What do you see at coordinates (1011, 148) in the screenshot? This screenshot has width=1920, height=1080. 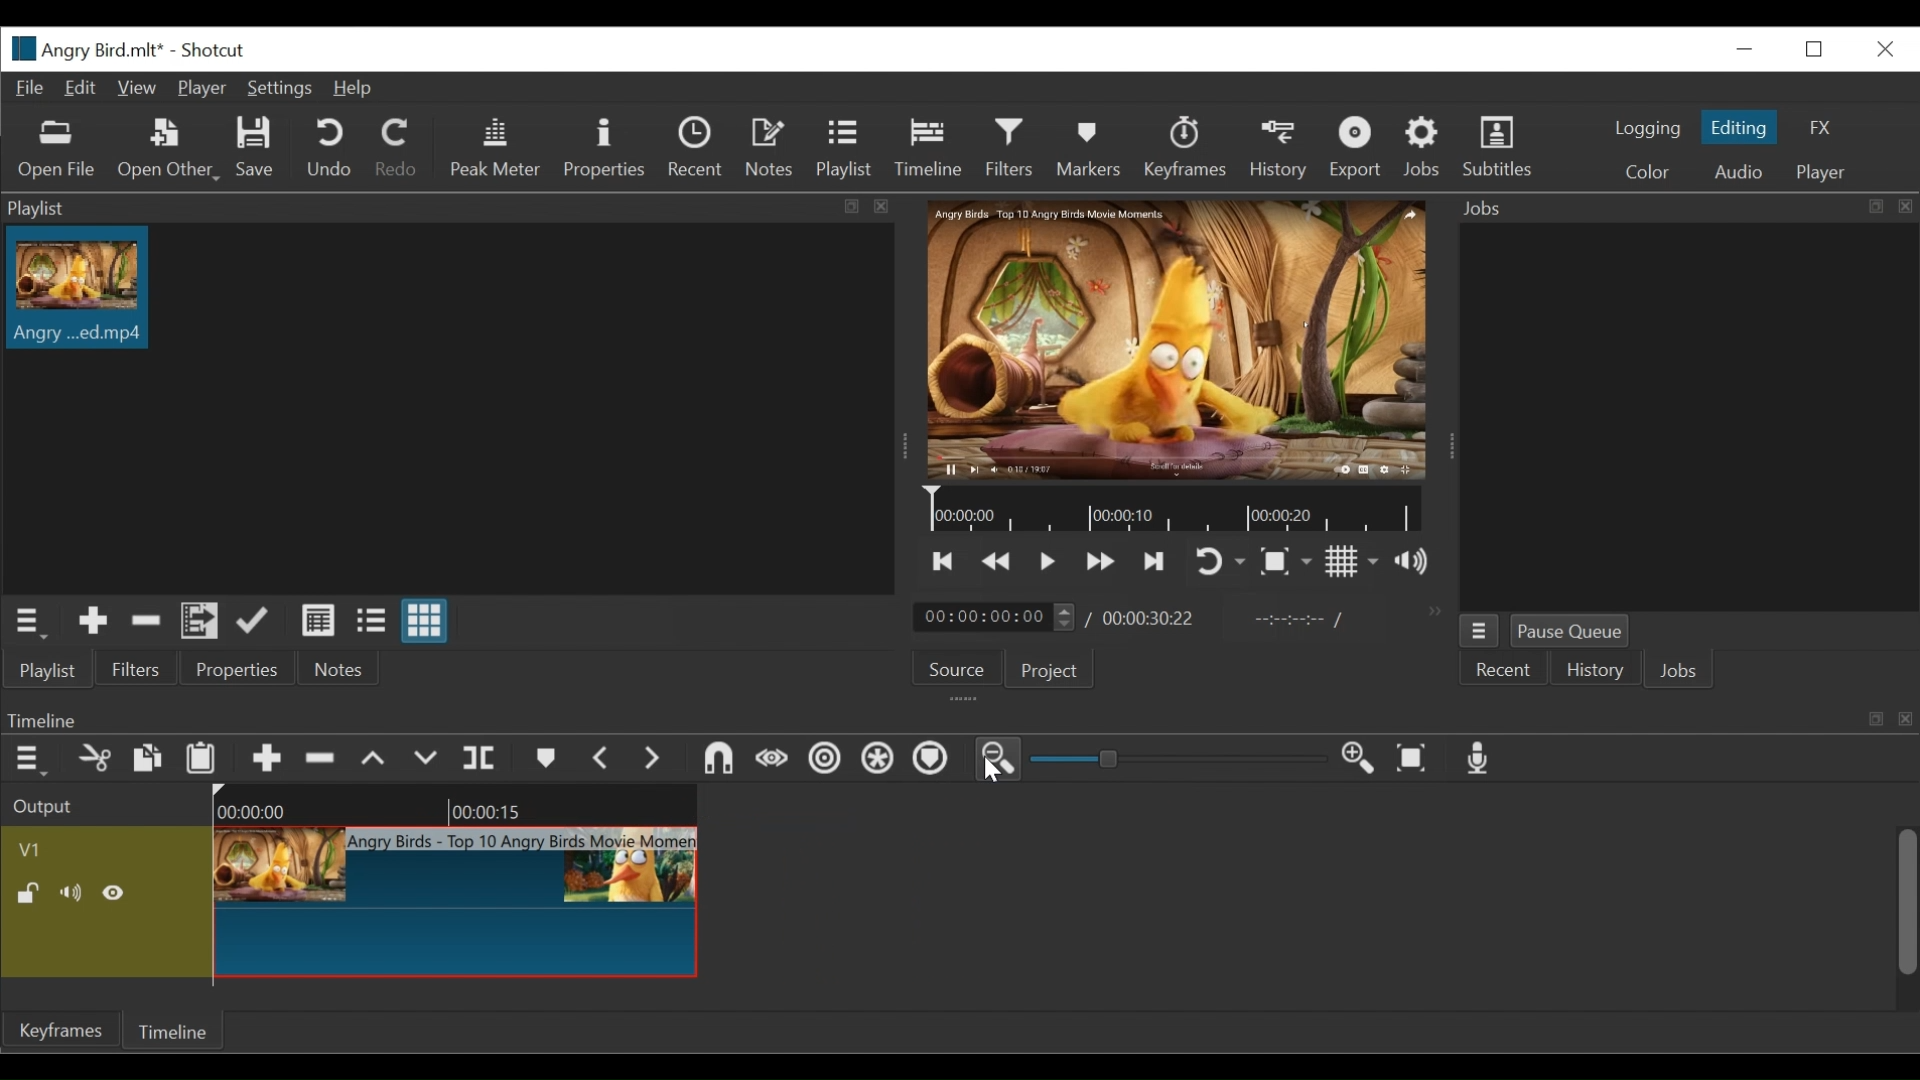 I see `Filters` at bounding box center [1011, 148].